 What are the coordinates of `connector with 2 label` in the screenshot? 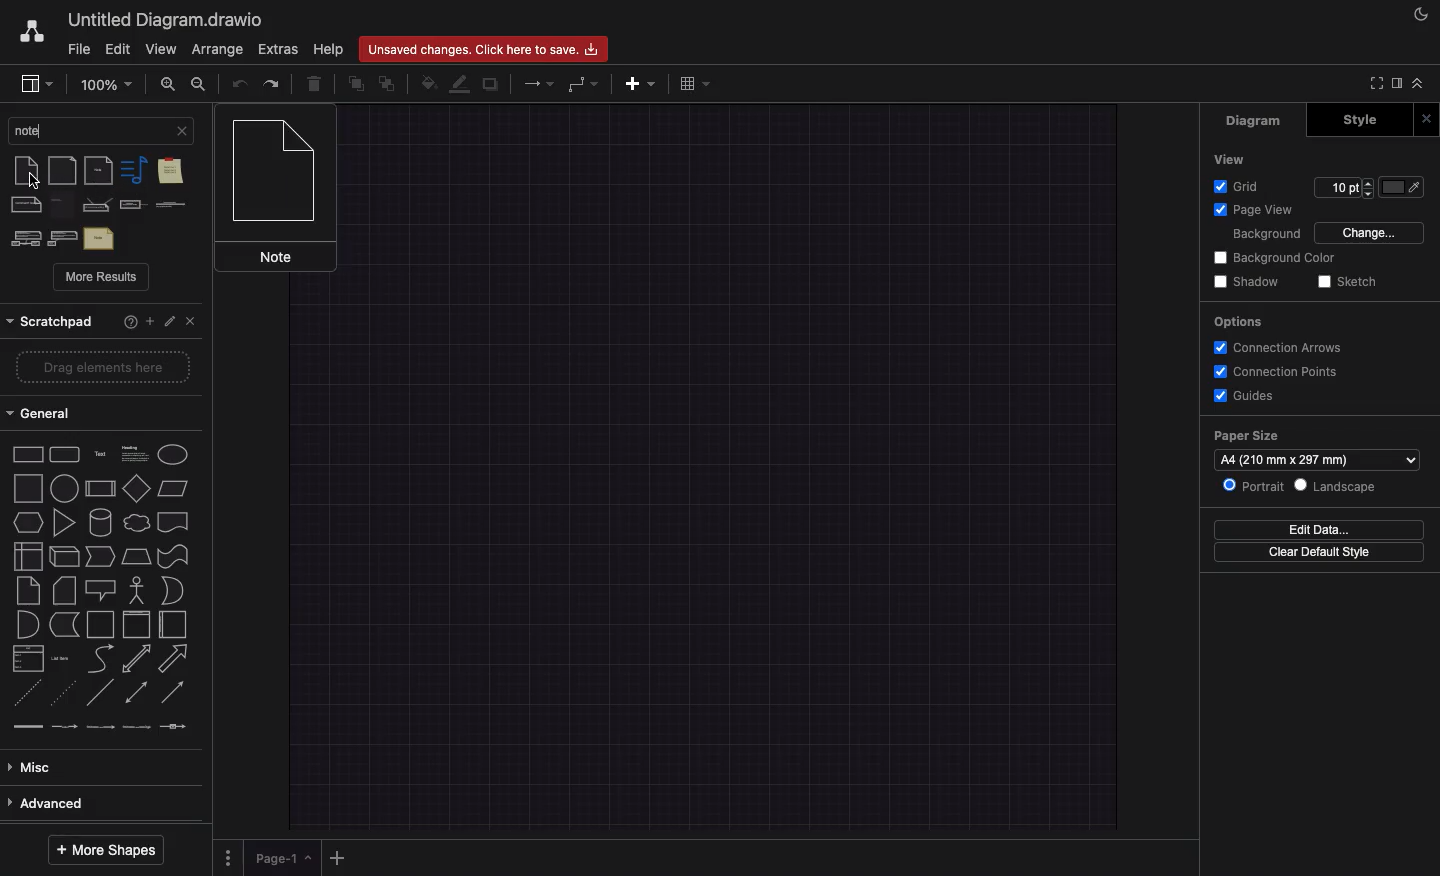 It's located at (103, 733).